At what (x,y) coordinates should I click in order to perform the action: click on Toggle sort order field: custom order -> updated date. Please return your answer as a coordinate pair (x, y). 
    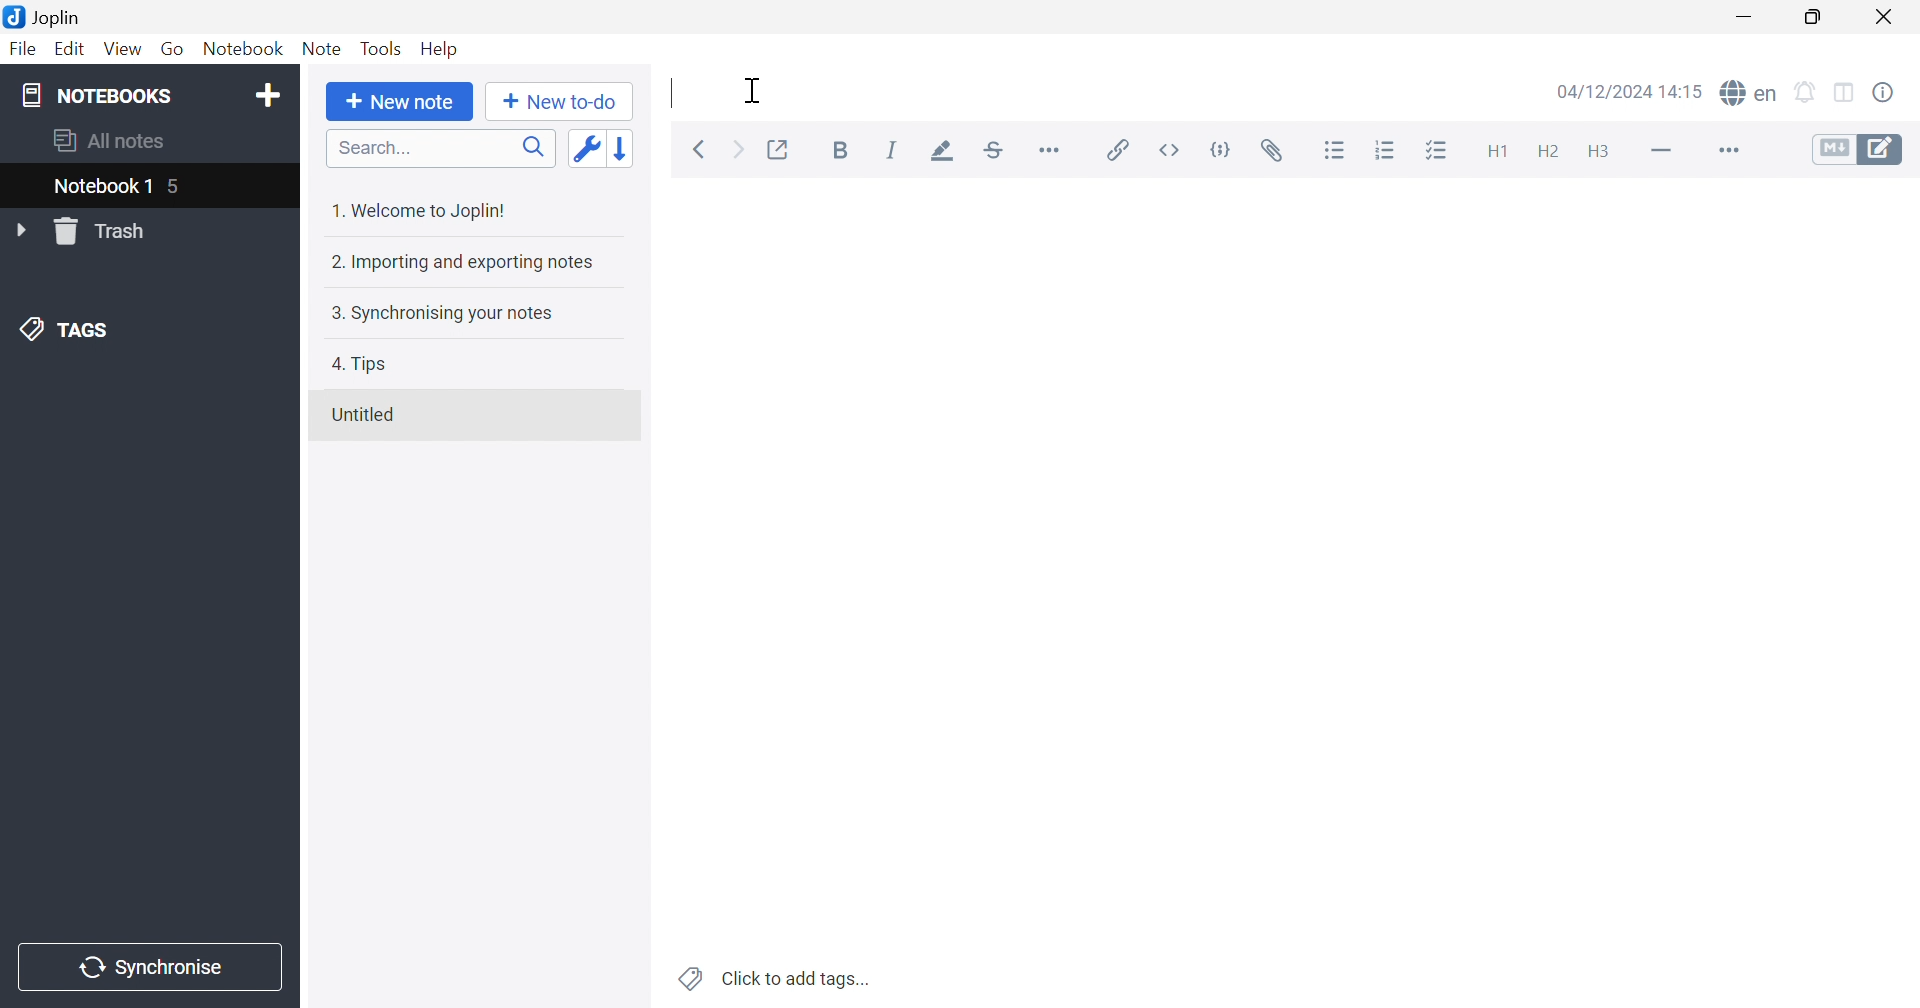
    Looking at the image, I should click on (585, 147).